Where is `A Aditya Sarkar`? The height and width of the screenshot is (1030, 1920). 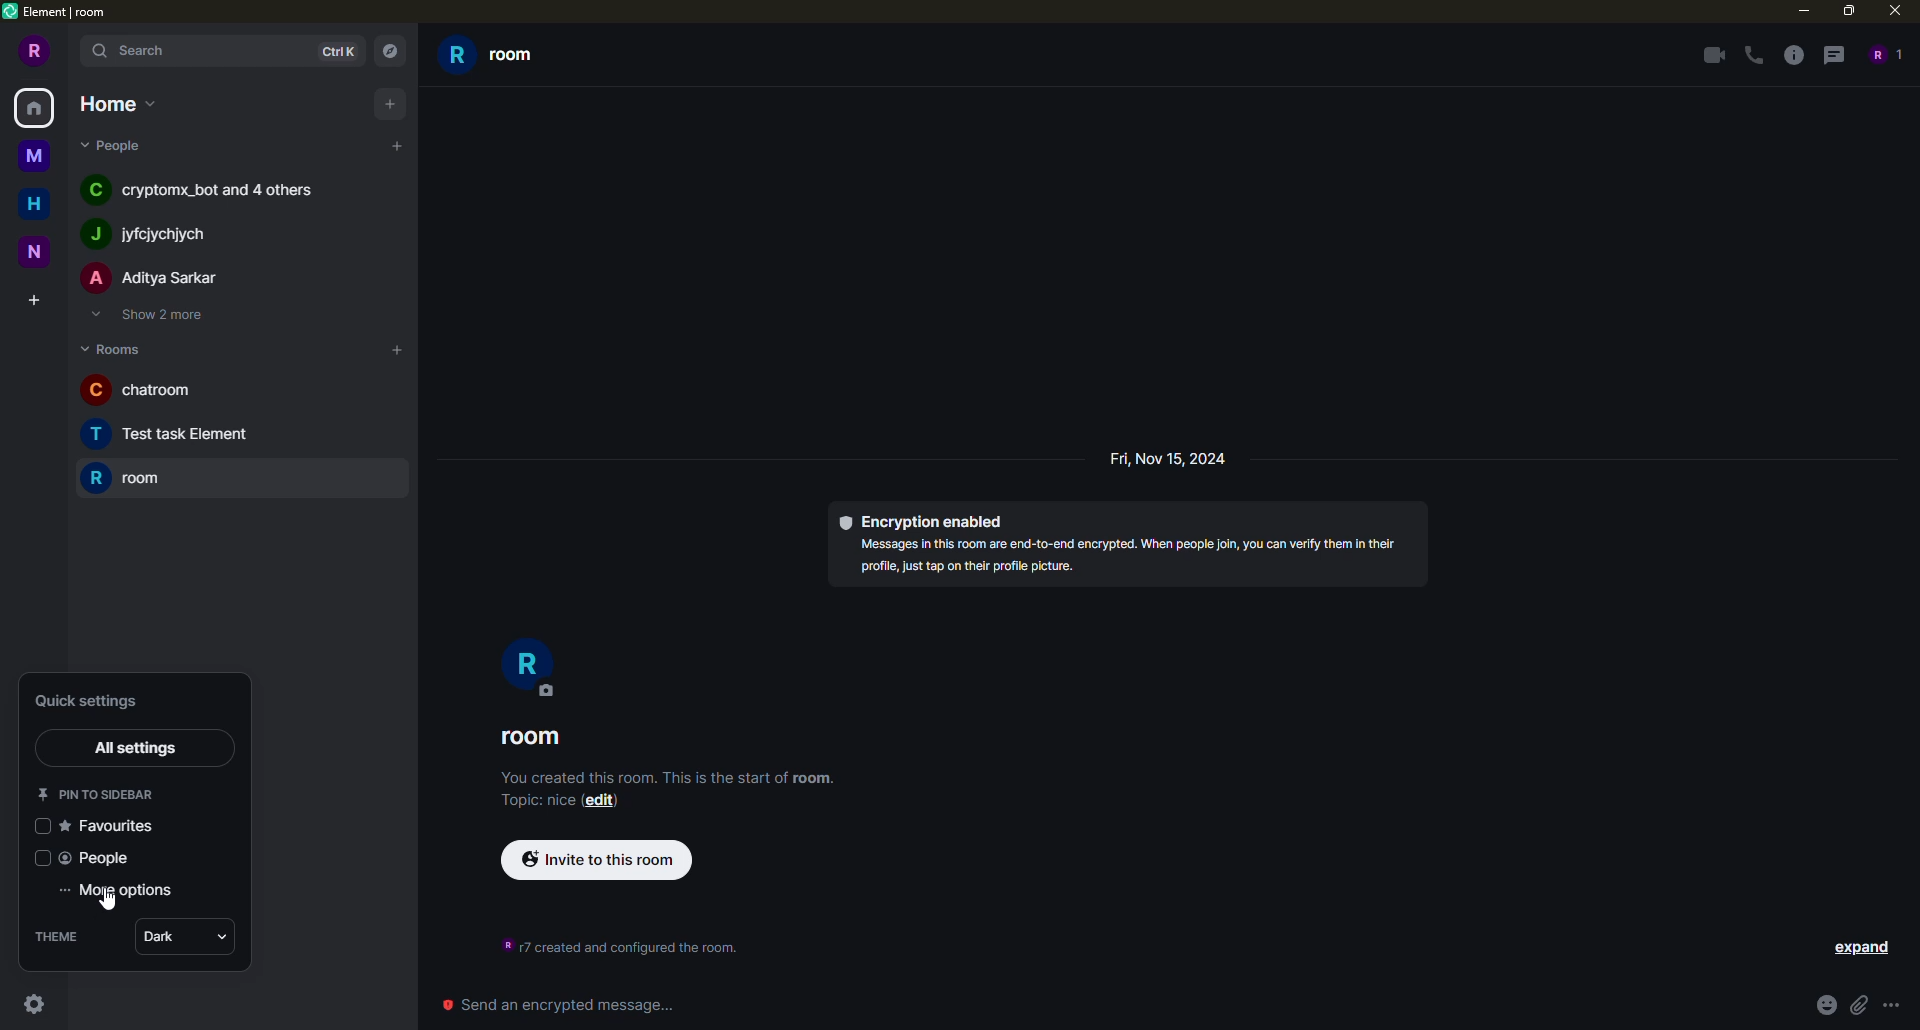 A Aditya Sarkar is located at coordinates (148, 278).